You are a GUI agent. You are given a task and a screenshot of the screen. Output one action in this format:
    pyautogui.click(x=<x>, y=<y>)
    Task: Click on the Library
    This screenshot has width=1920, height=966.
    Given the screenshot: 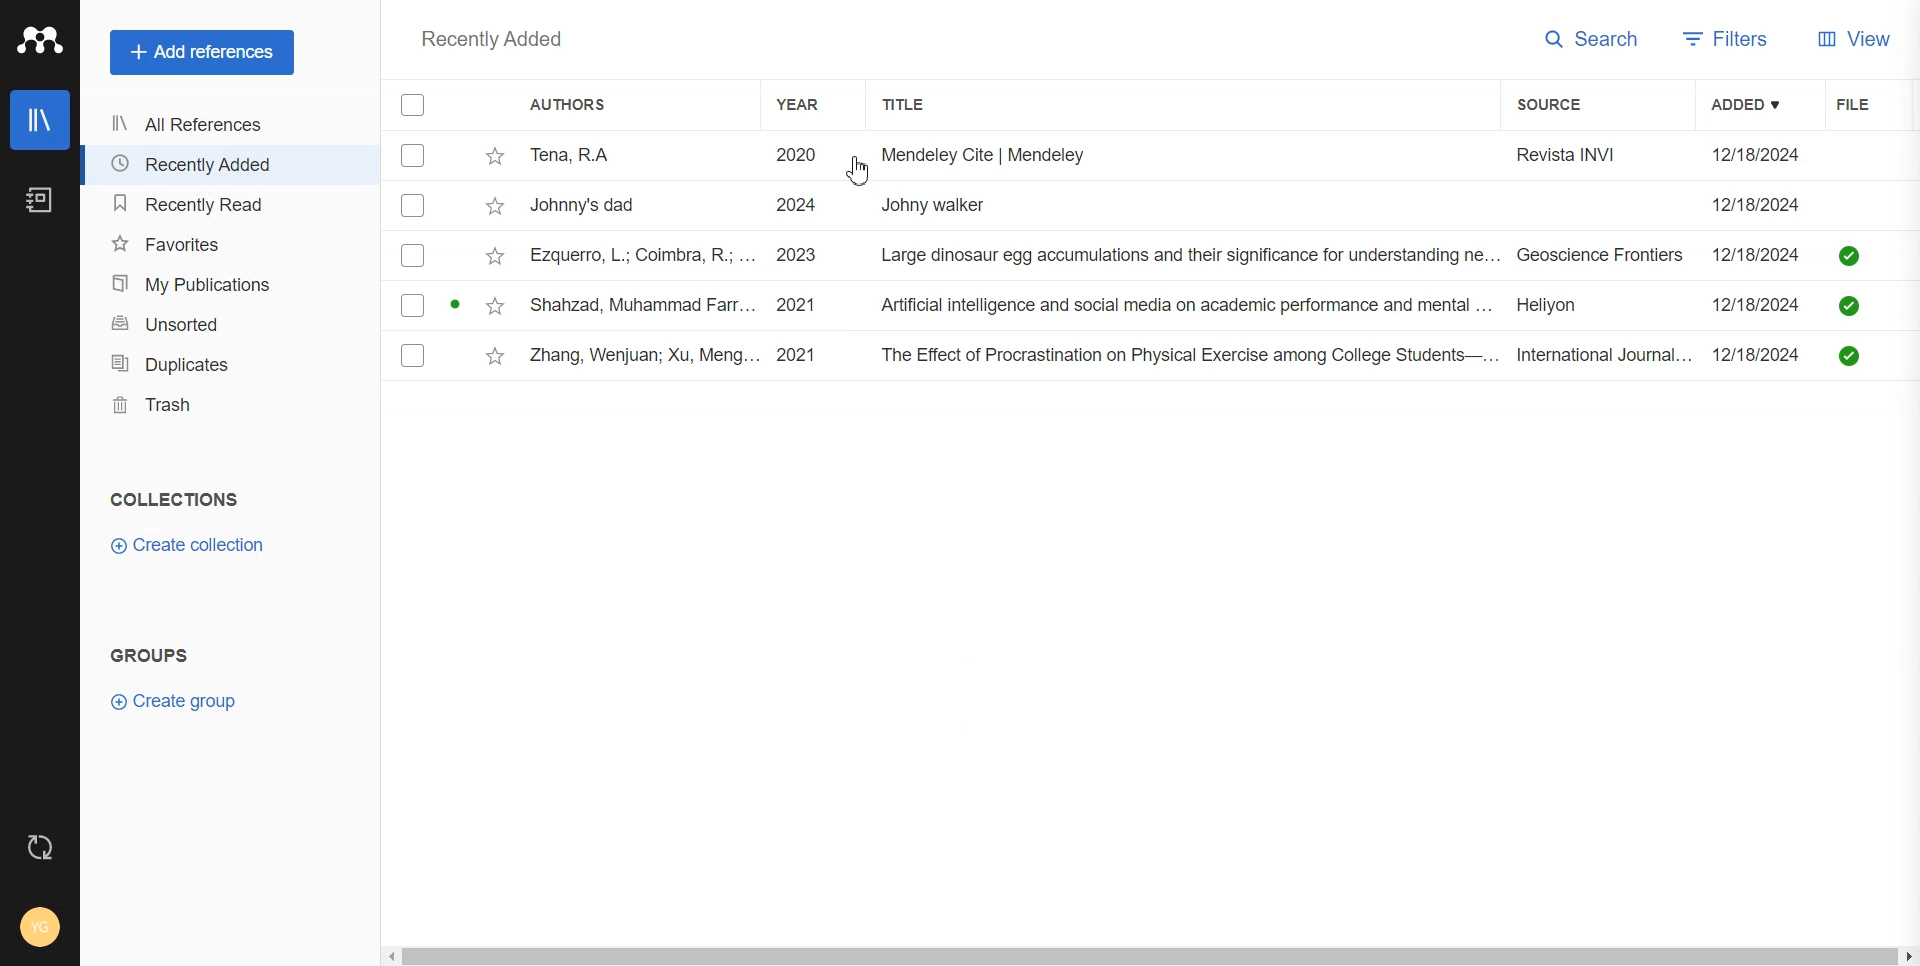 What is the action you would take?
    pyautogui.click(x=41, y=120)
    